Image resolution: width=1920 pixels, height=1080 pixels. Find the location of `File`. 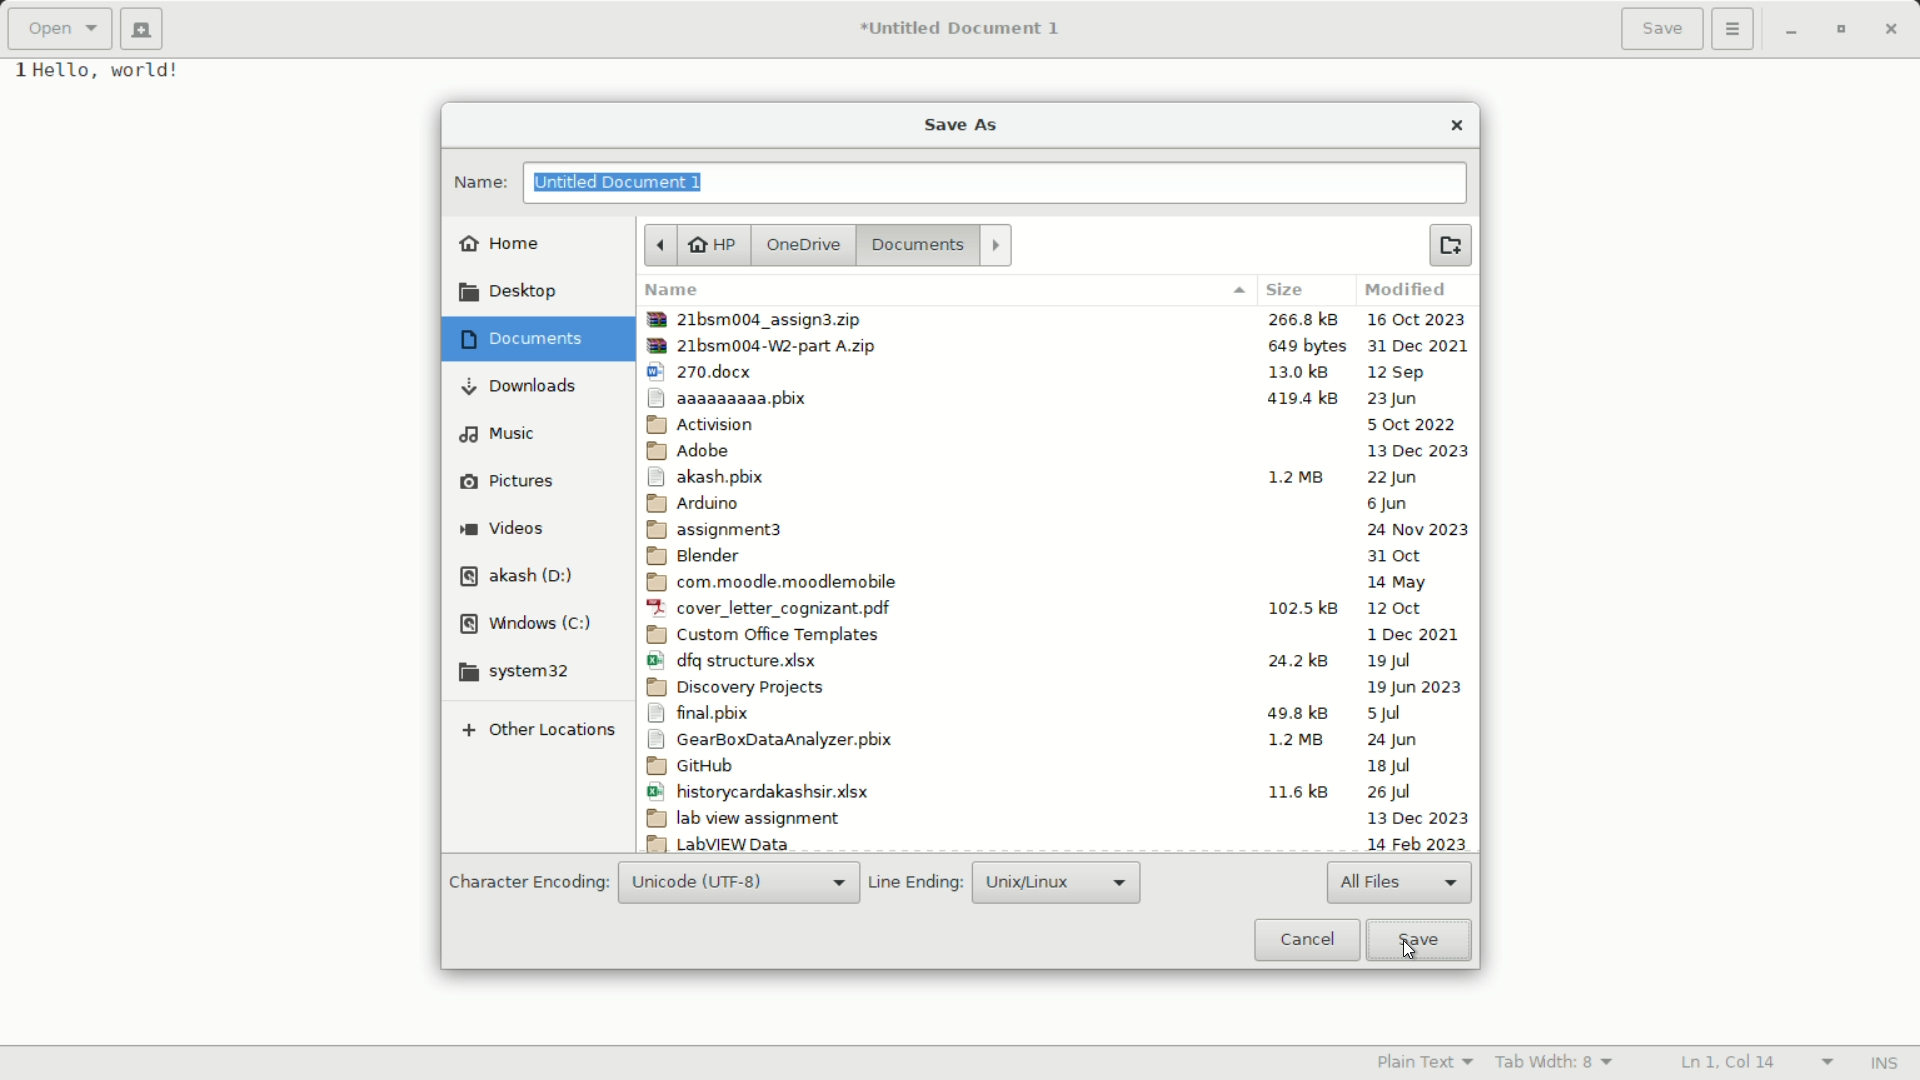

File is located at coordinates (1054, 556).